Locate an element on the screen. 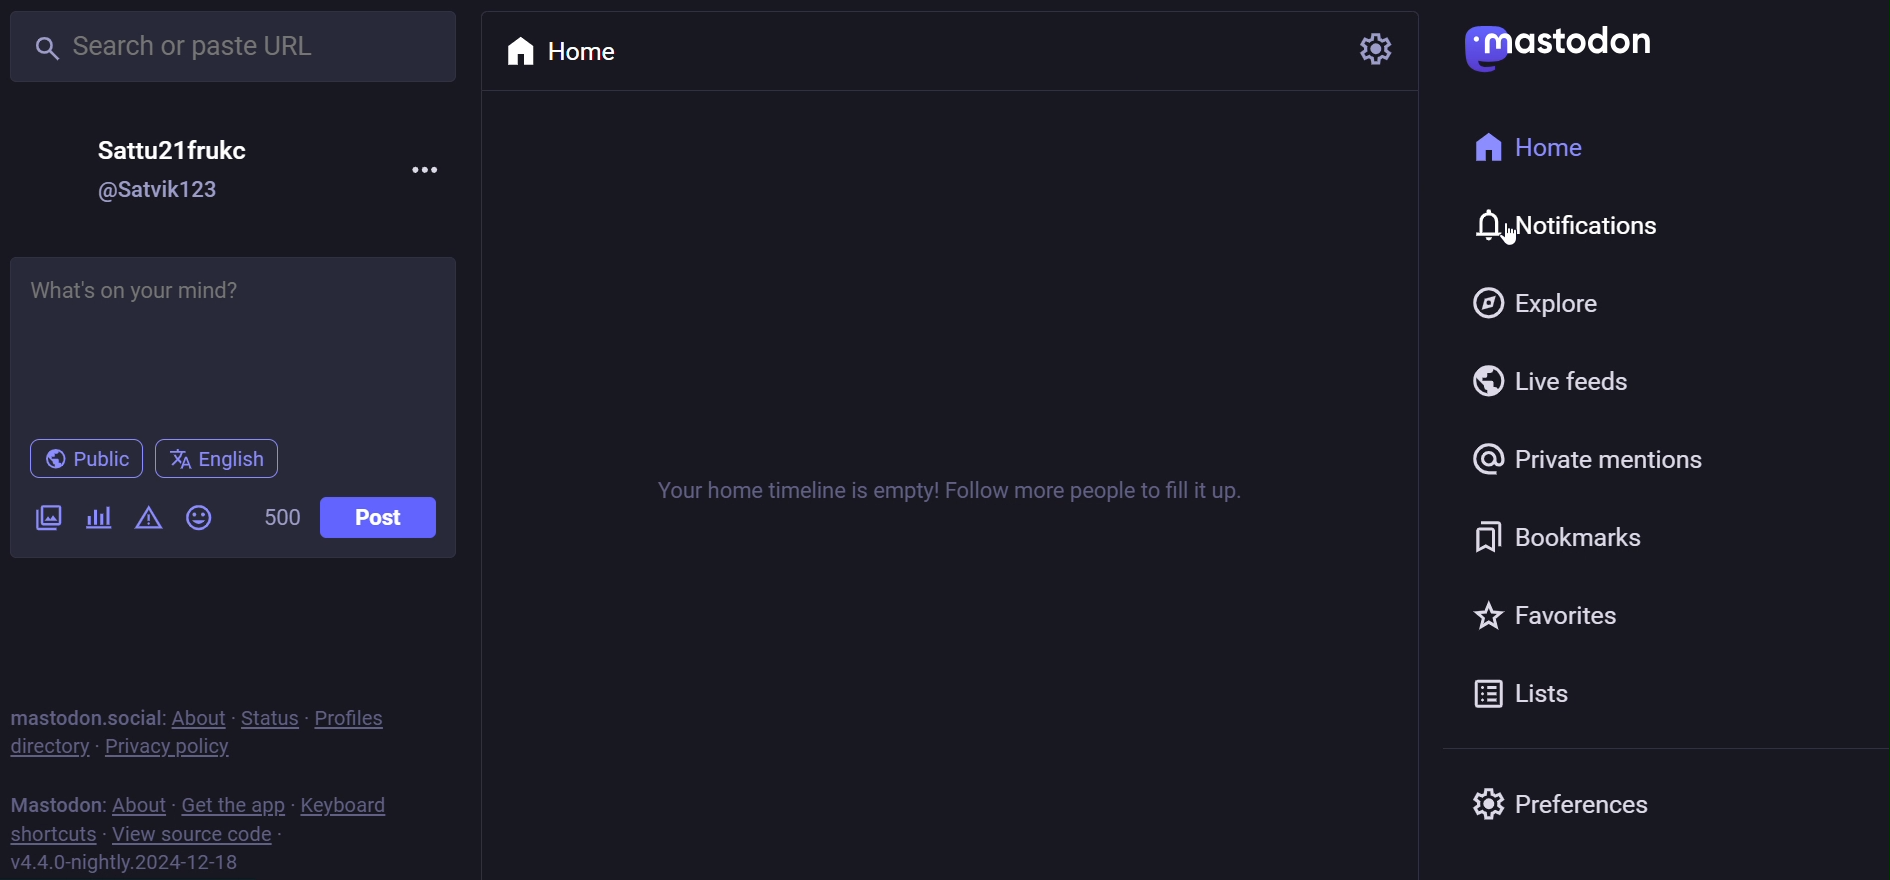 This screenshot has width=1890, height=880. view source code is located at coordinates (195, 835).